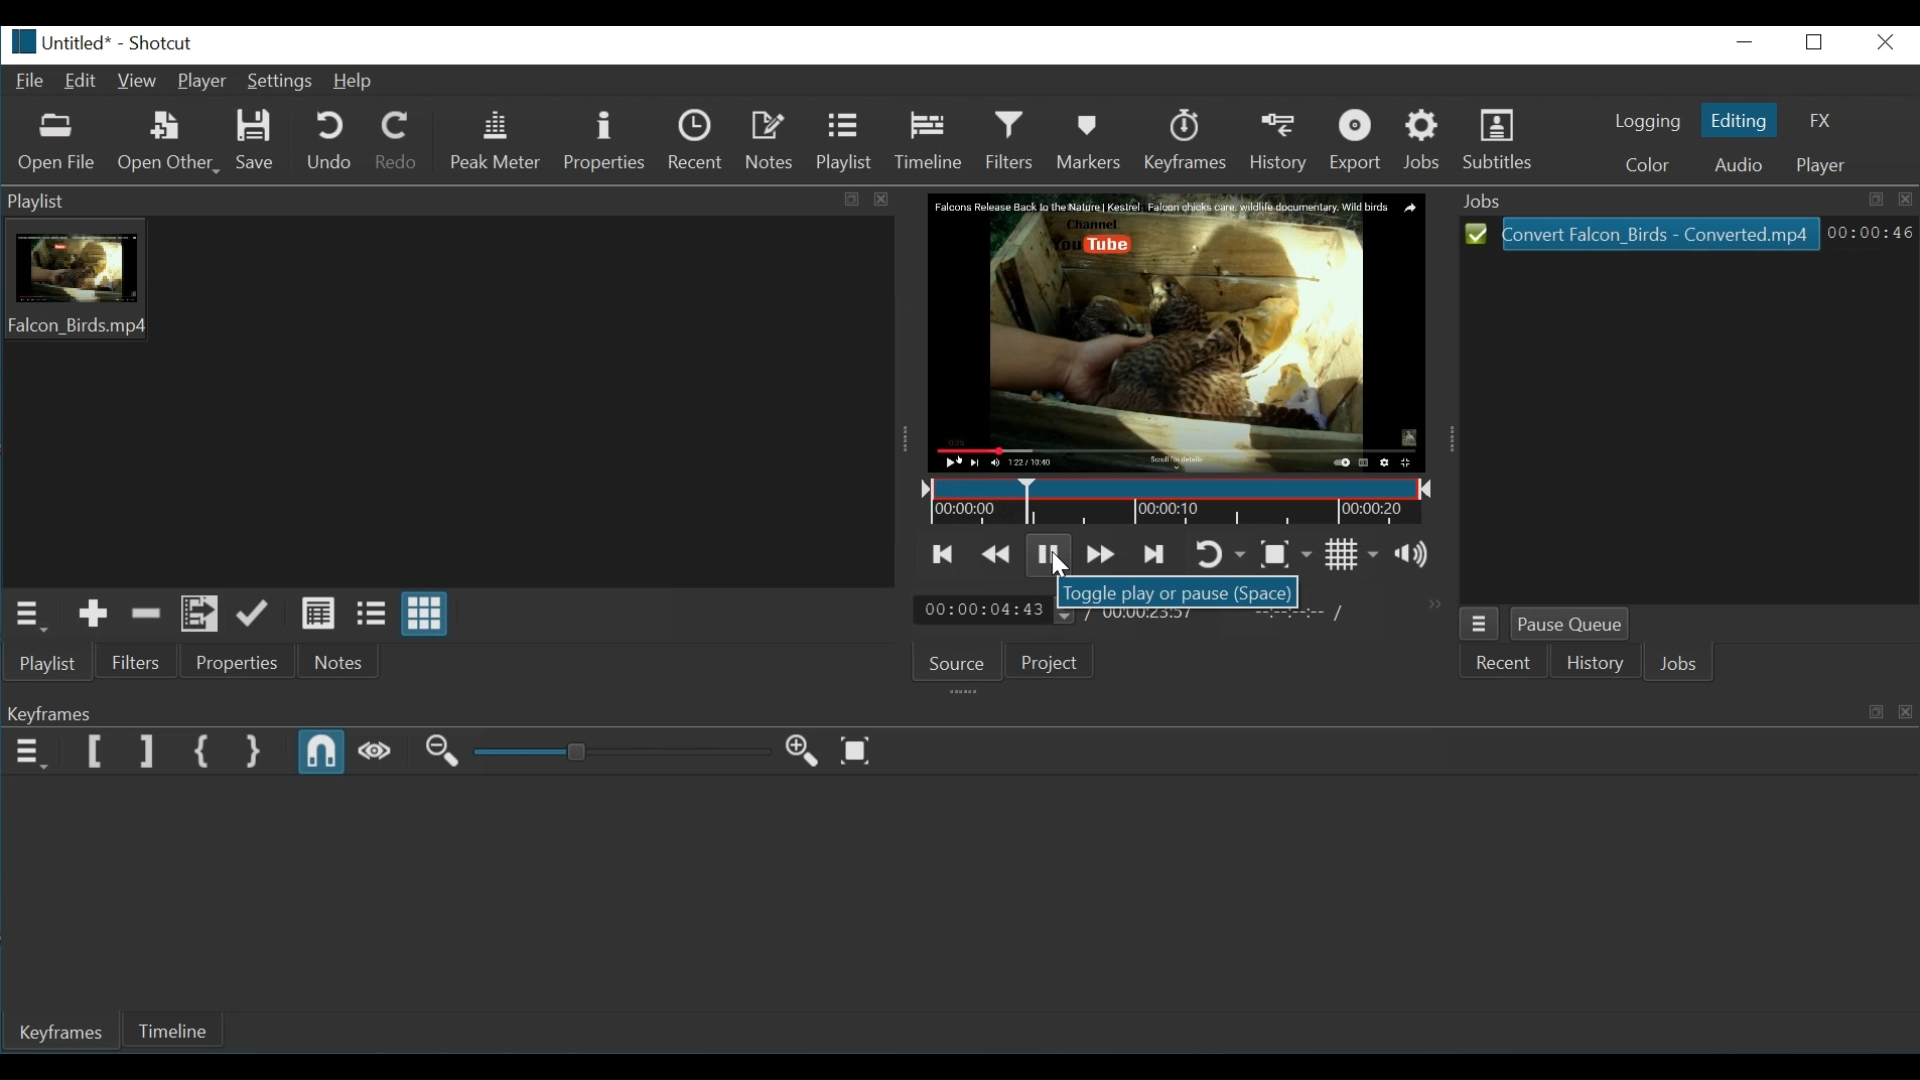 The image size is (1920, 1080). What do you see at coordinates (421, 614) in the screenshot?
I see `View as icons` at bounding box center [421, 614].